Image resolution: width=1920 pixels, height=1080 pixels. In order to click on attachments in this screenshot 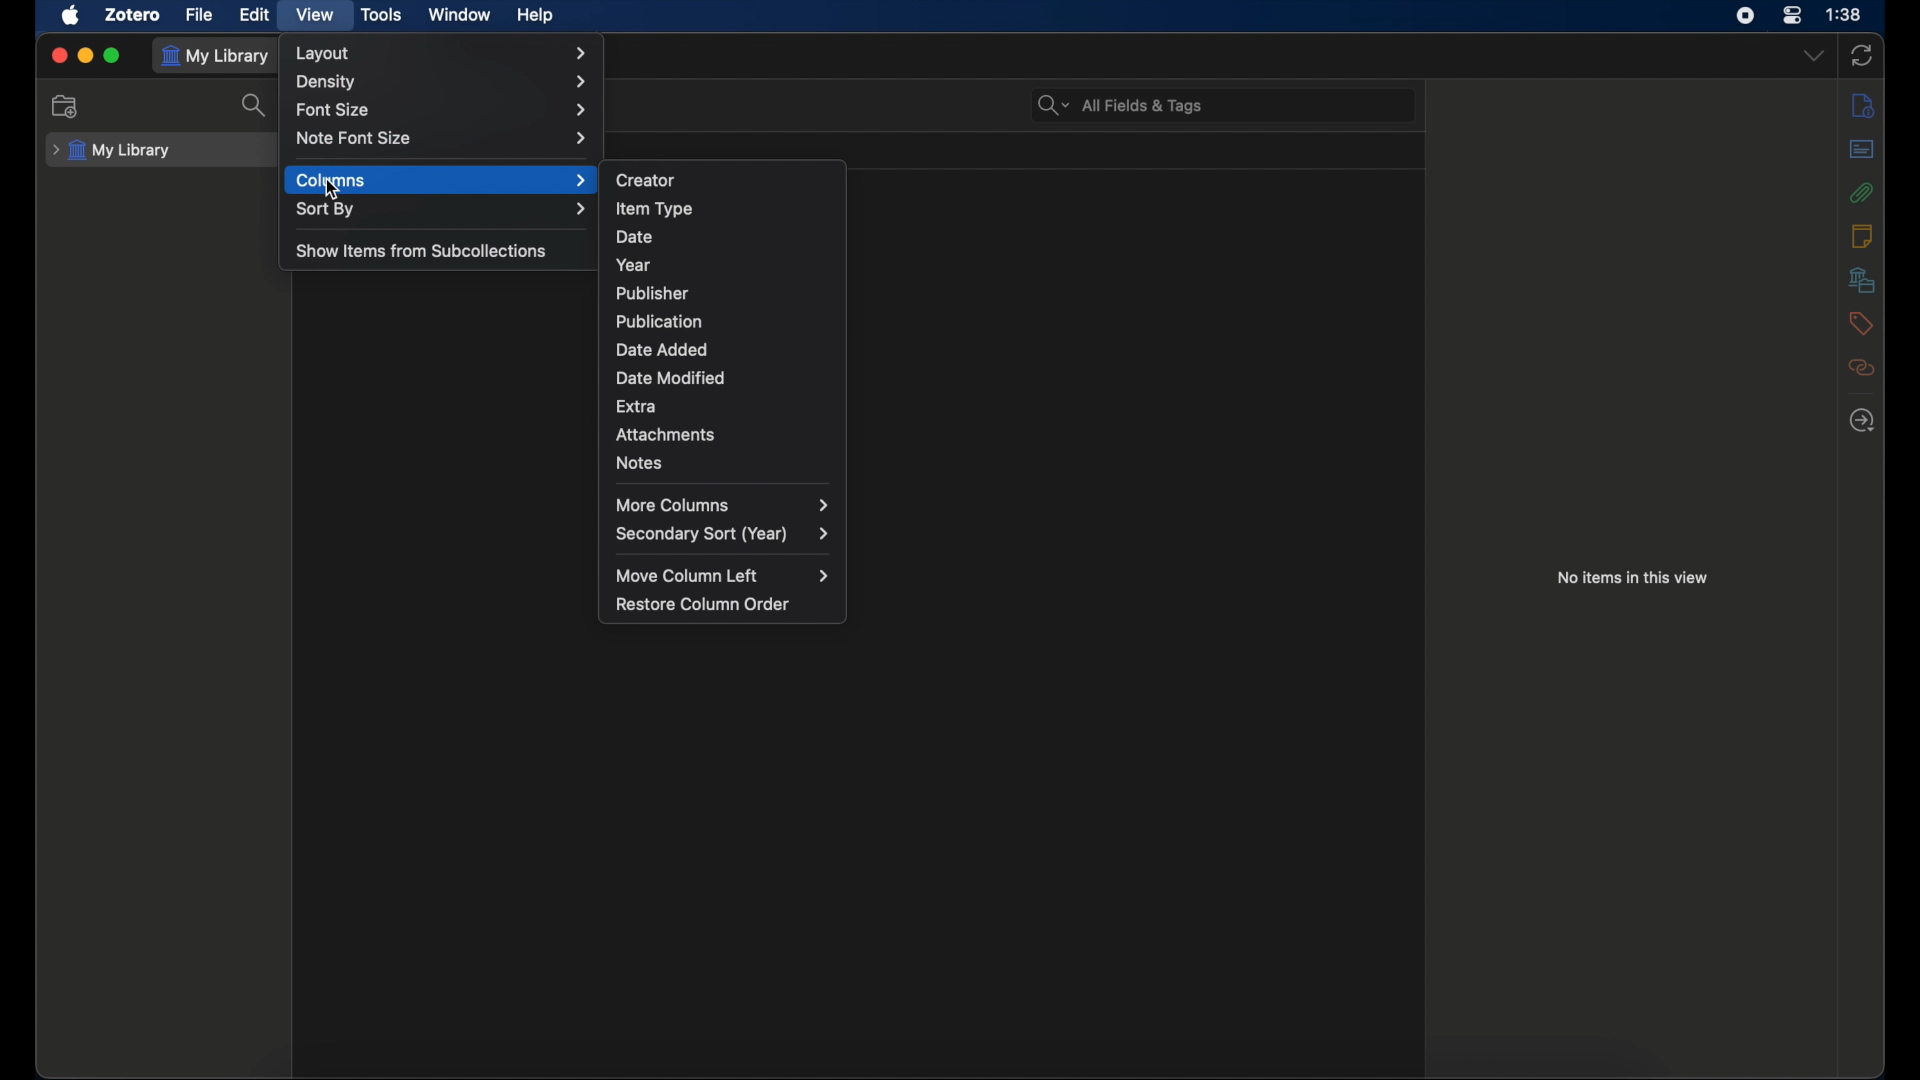, I will do `click(1862, 192)`.